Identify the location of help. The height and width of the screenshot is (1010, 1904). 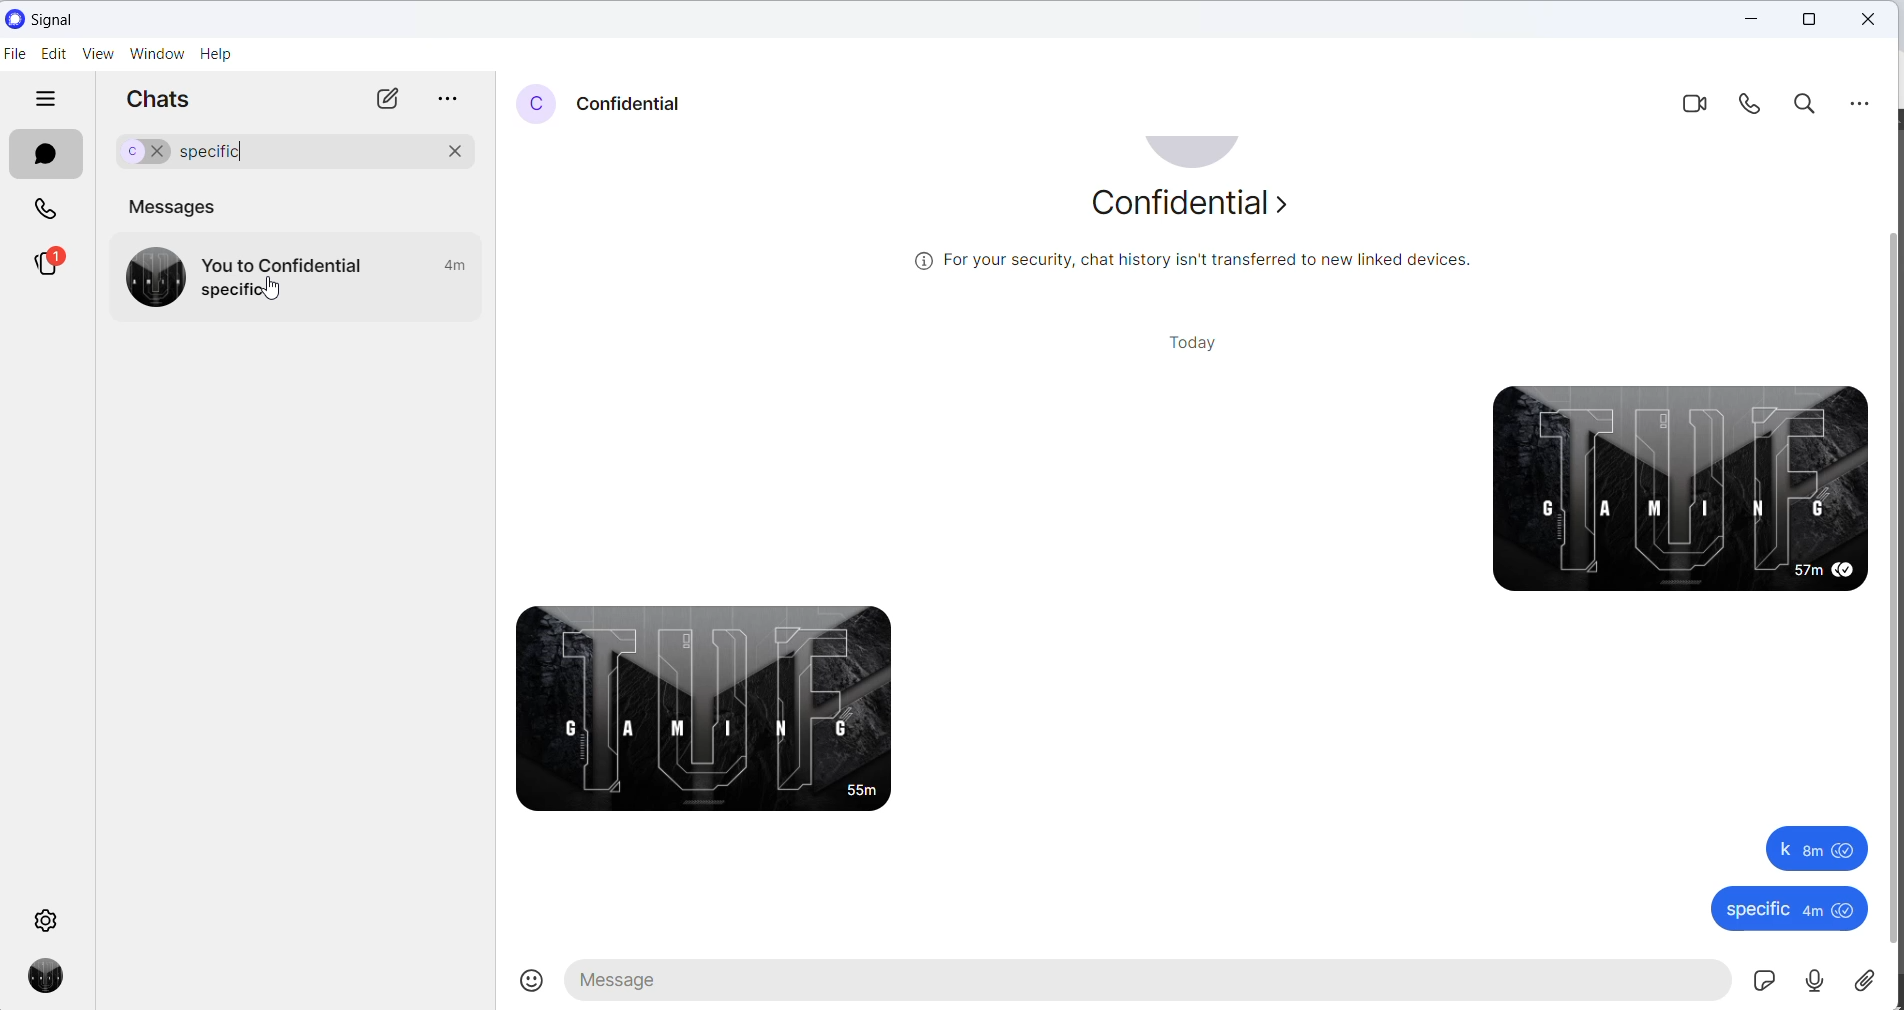
(217, 56).